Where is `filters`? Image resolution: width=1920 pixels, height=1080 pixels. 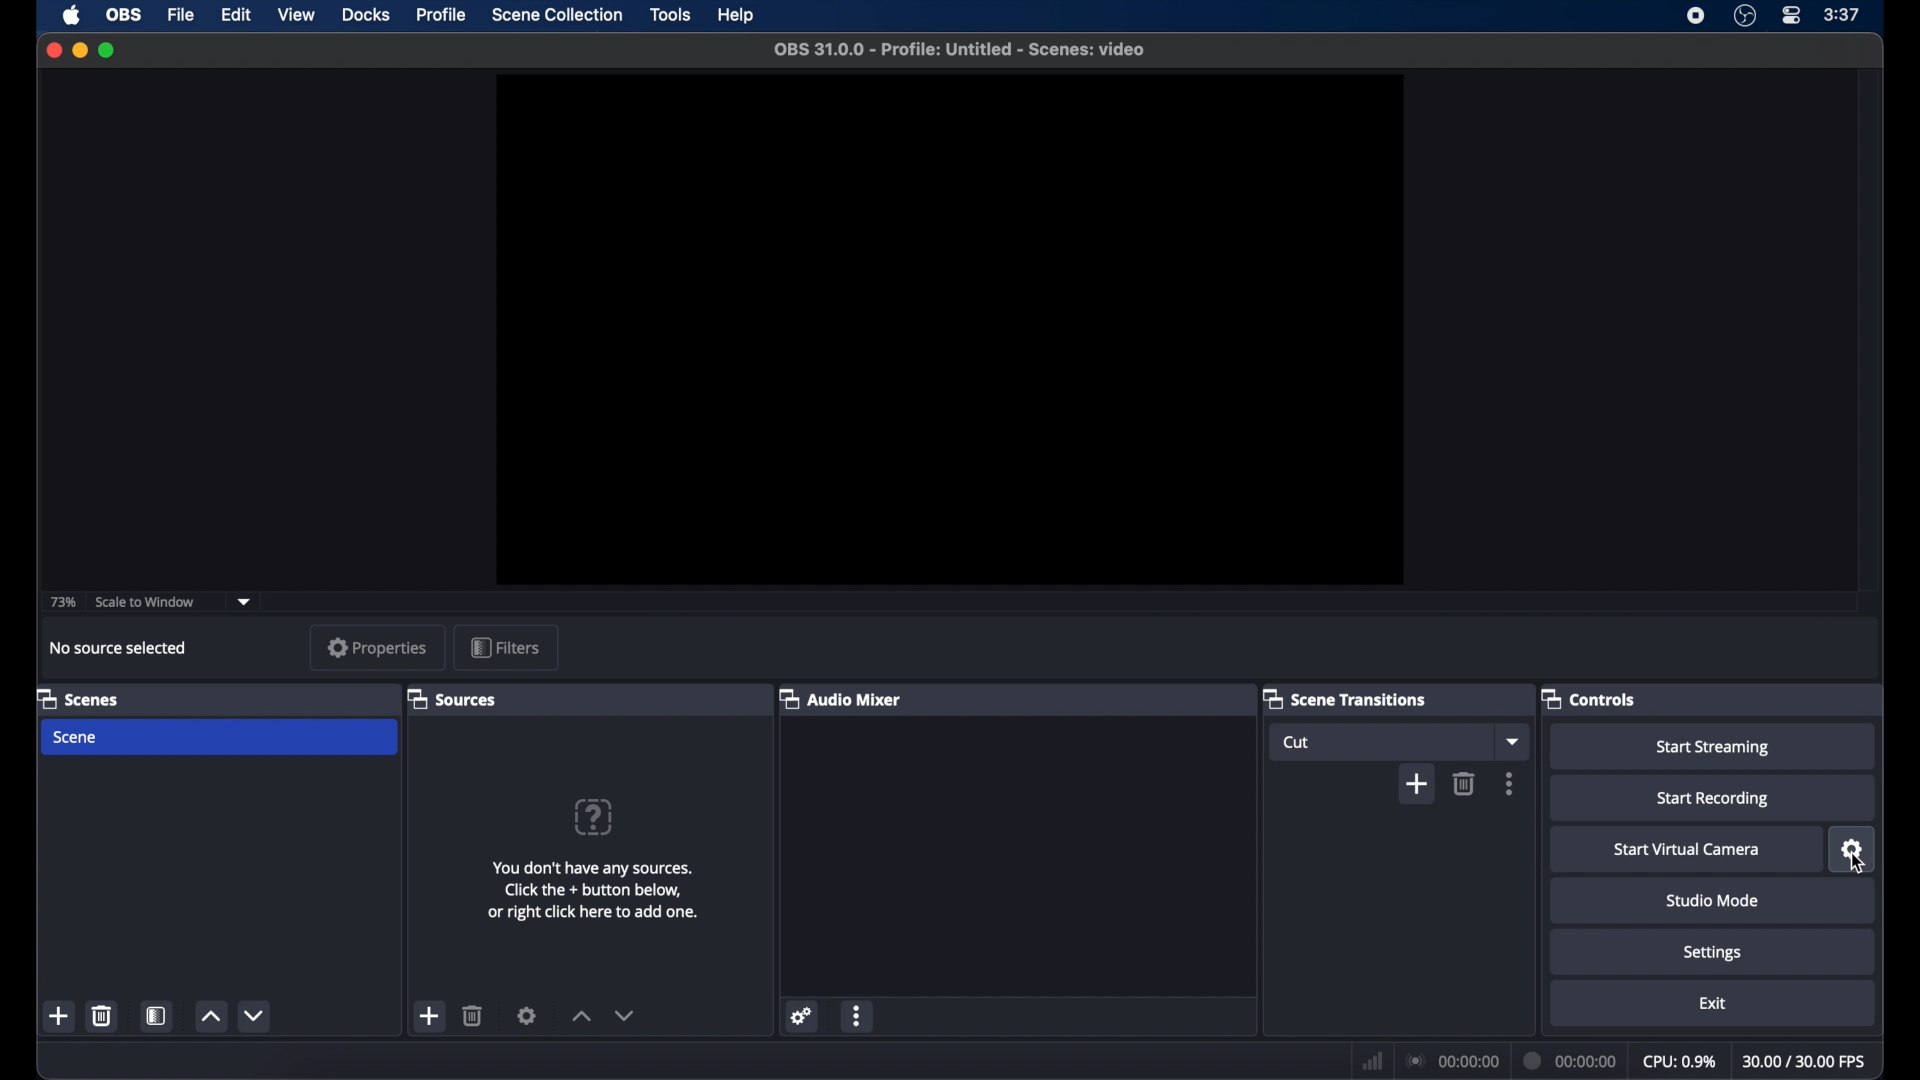
filters is located at coordinates (504, 646).